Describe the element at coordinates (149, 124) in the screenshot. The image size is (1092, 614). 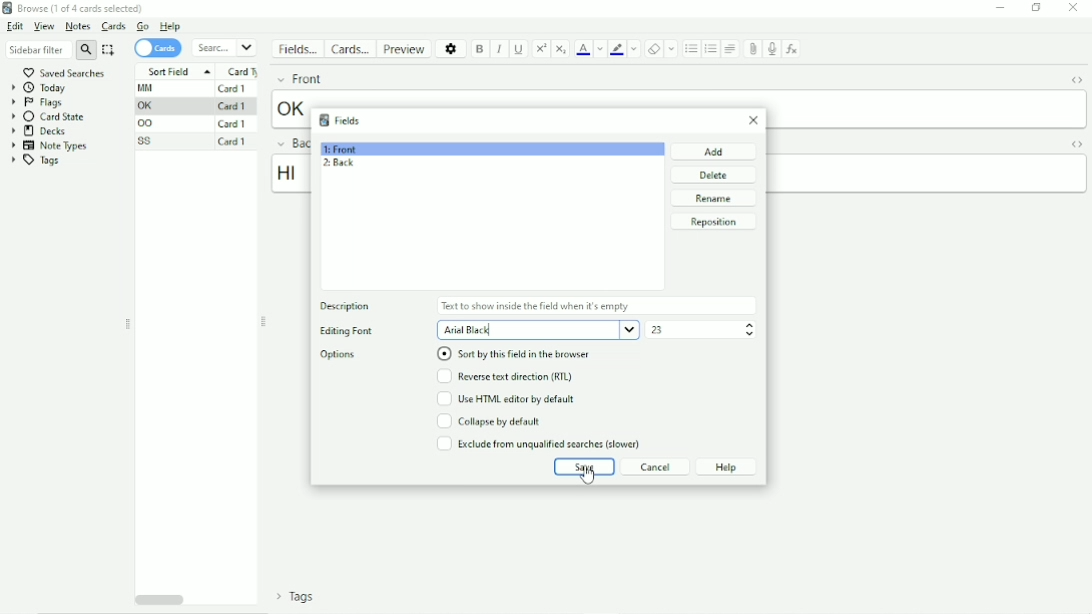
I see `OO` at that location.